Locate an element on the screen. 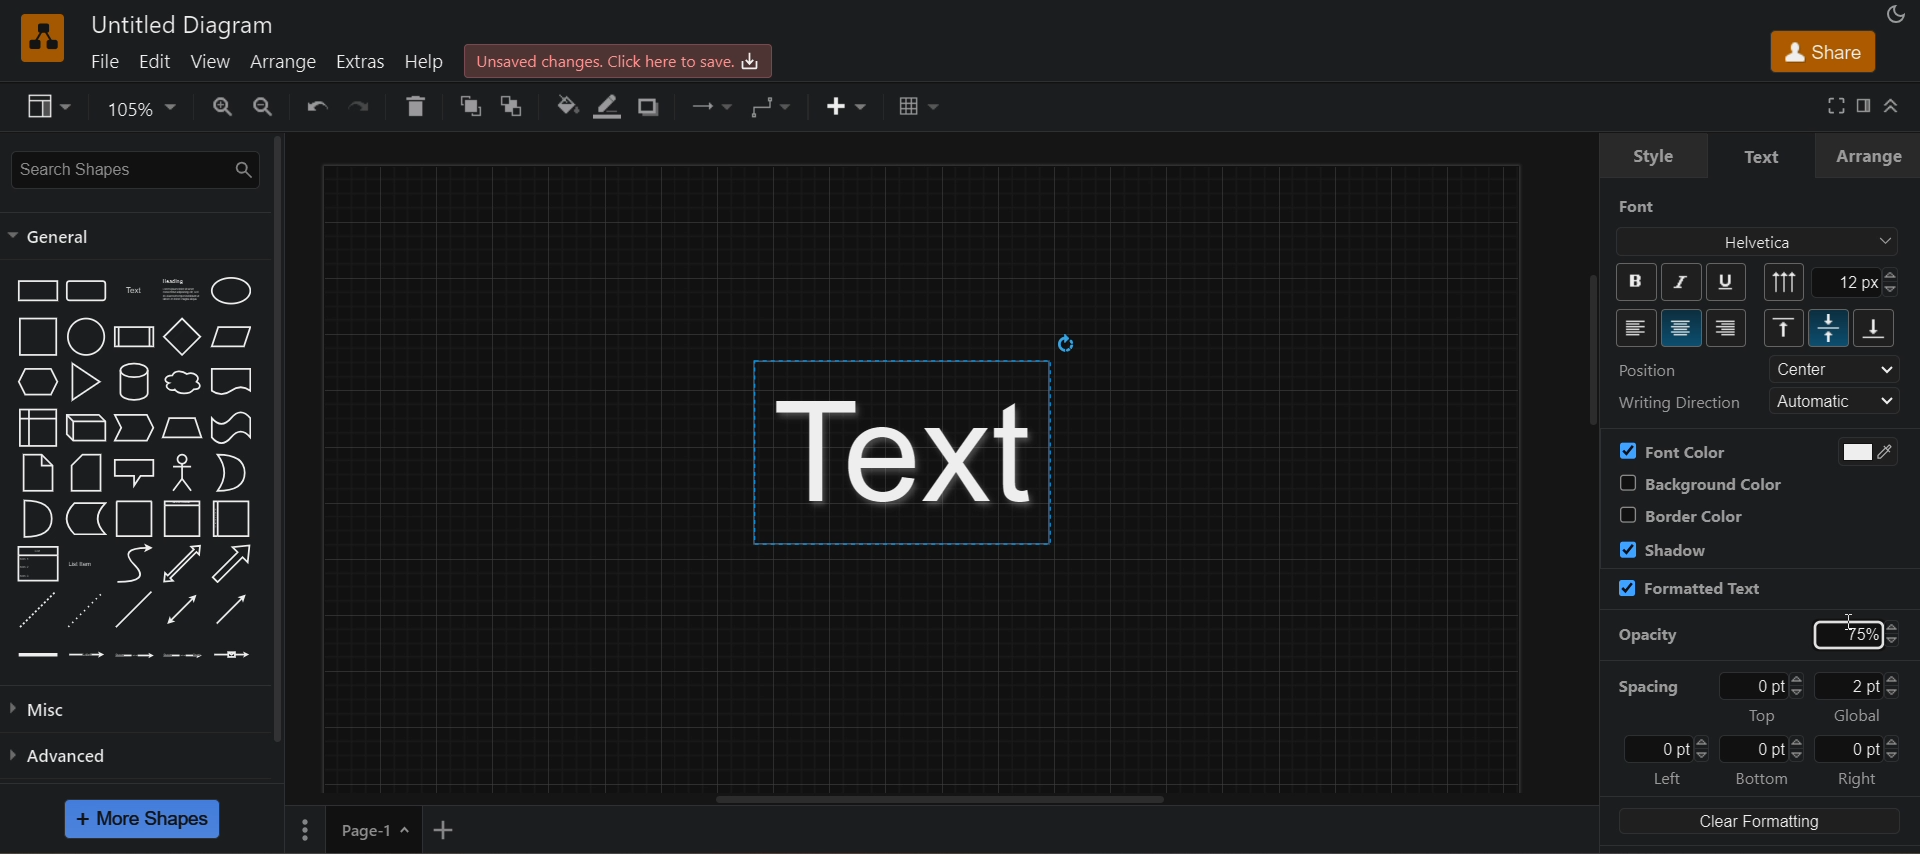  cursor is located at coordinates (1850, 626).